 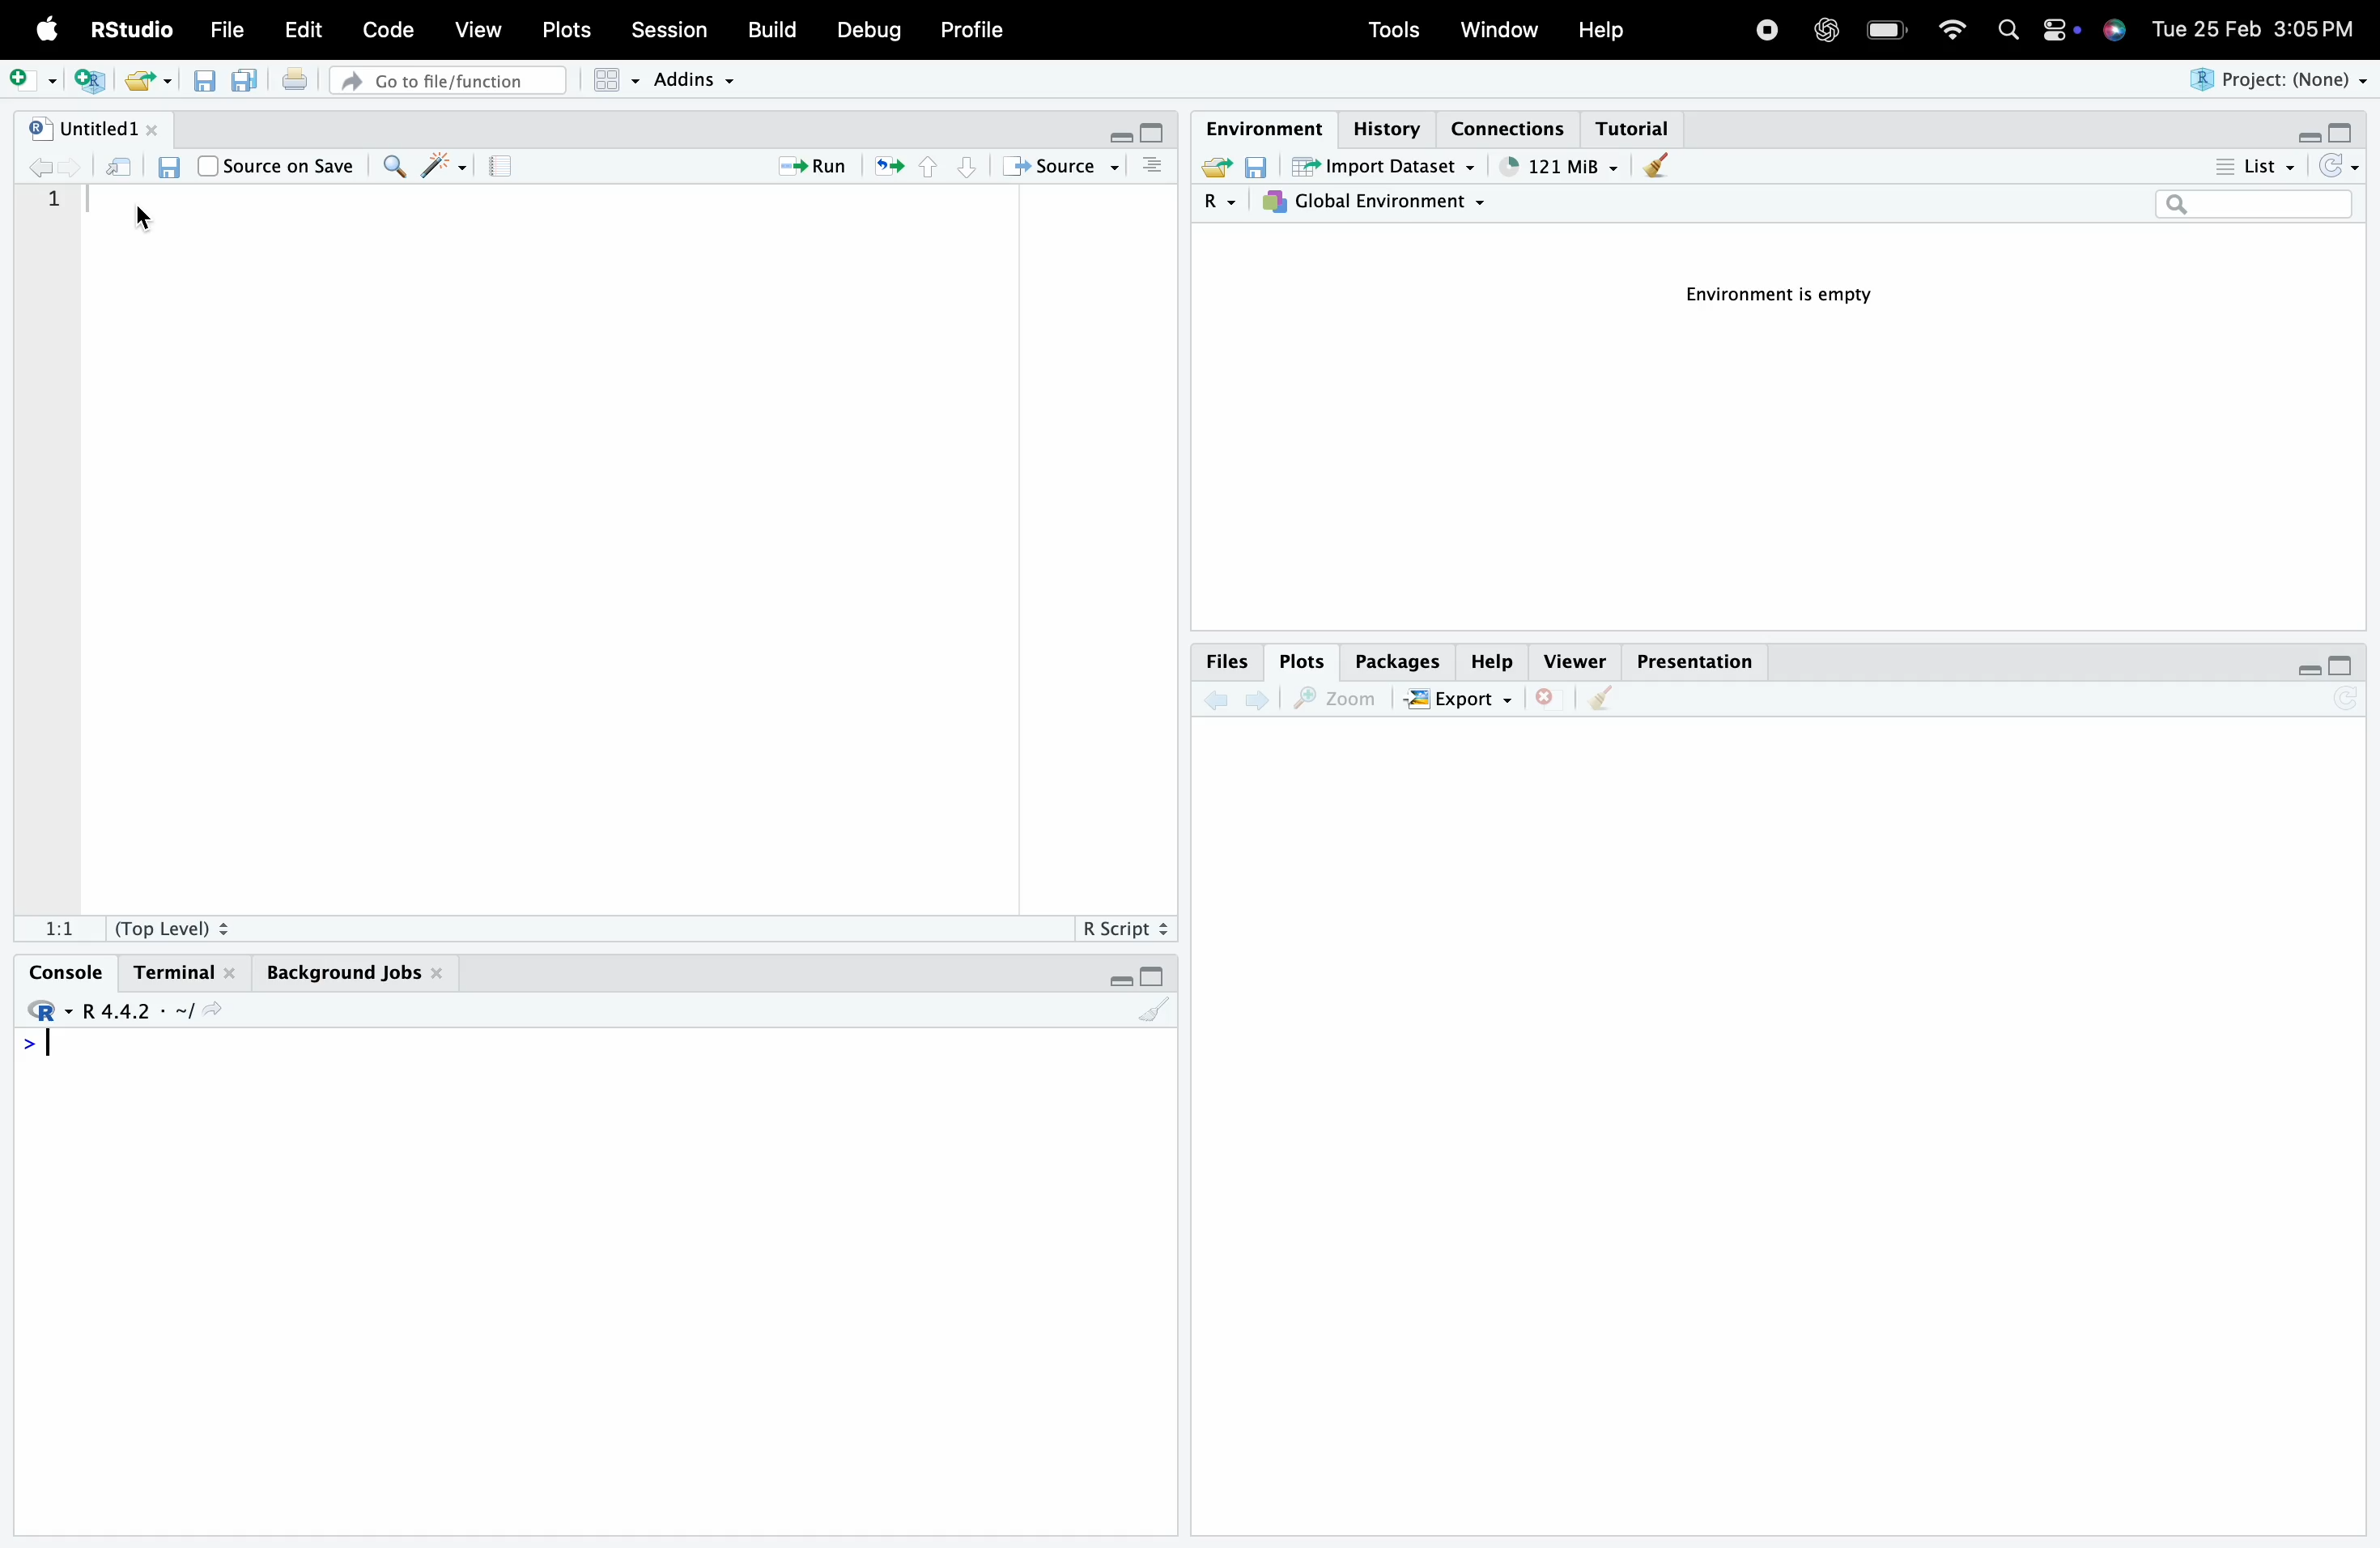 What do you see at coordinates (85, 79) in the screenshot?
I see `Create a project` at bounding box center [85, 79].